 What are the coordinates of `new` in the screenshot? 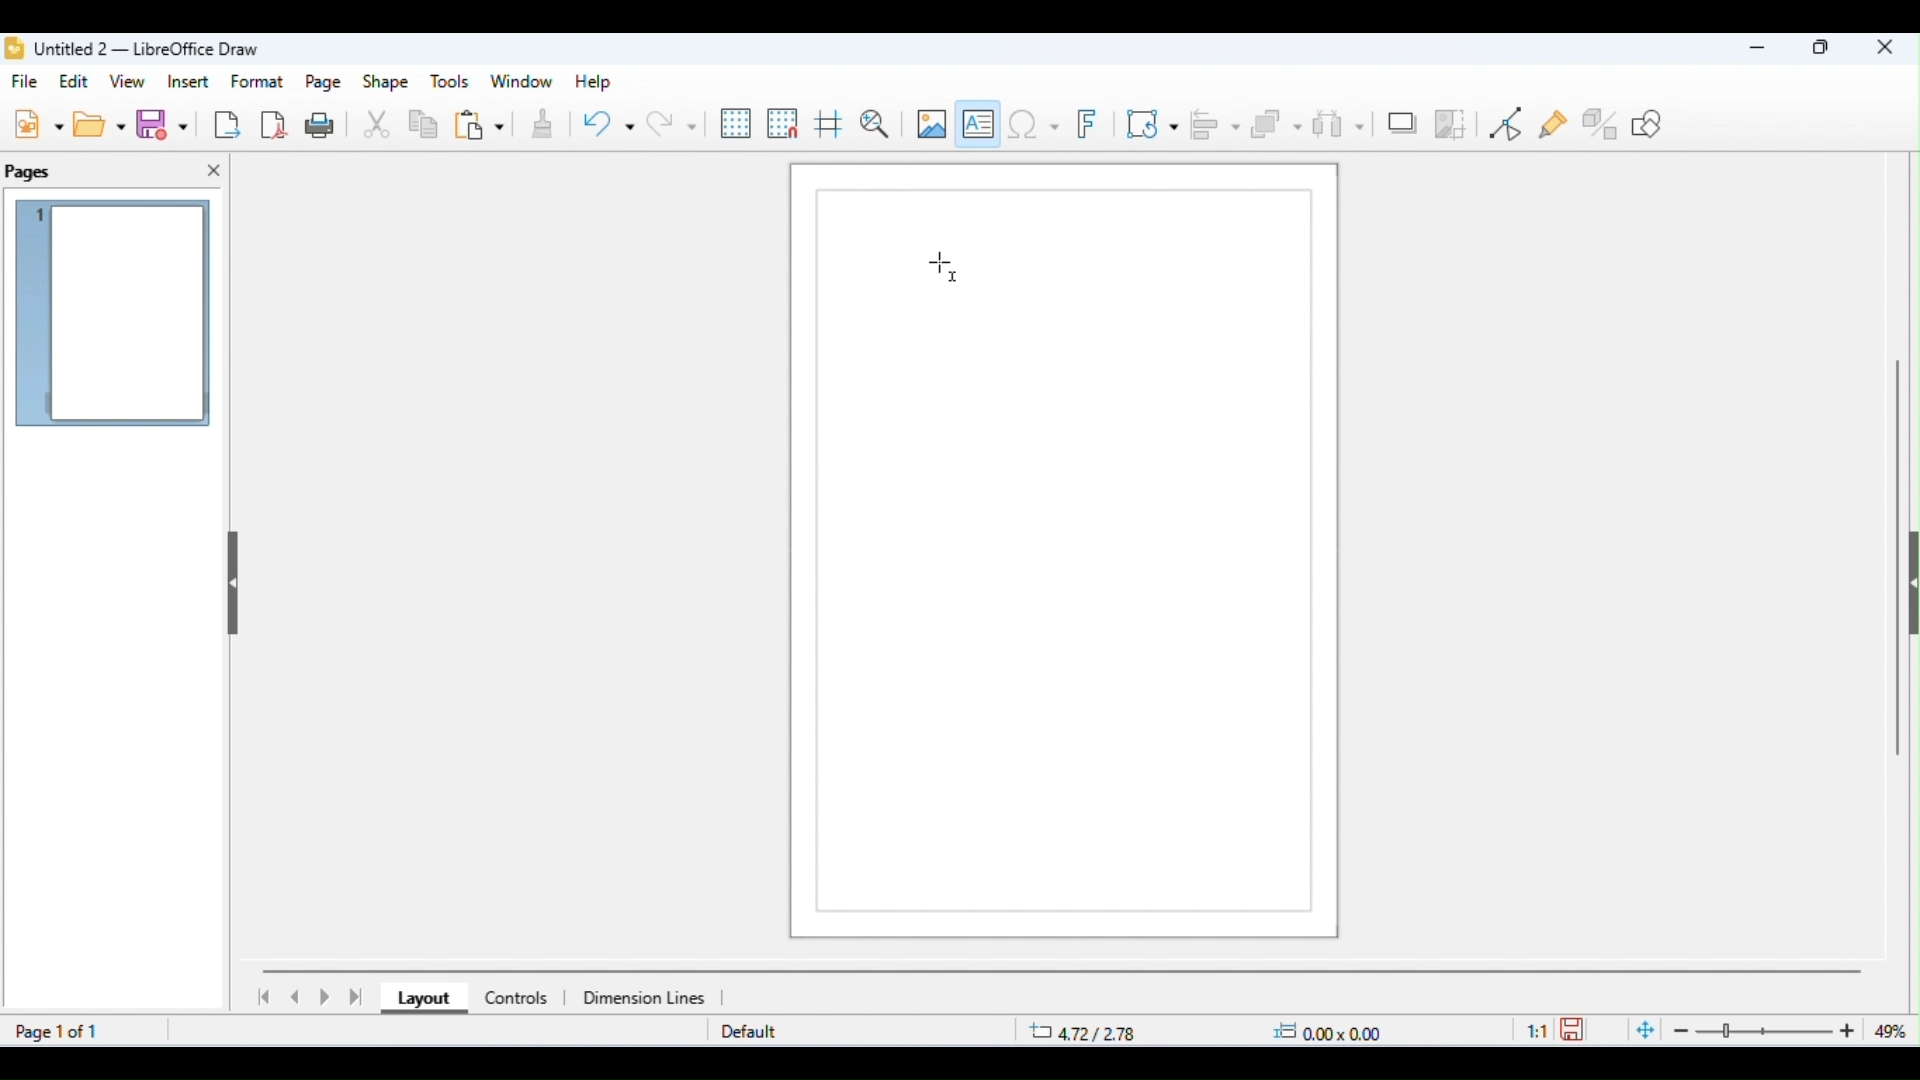 It's located at (38, 123).